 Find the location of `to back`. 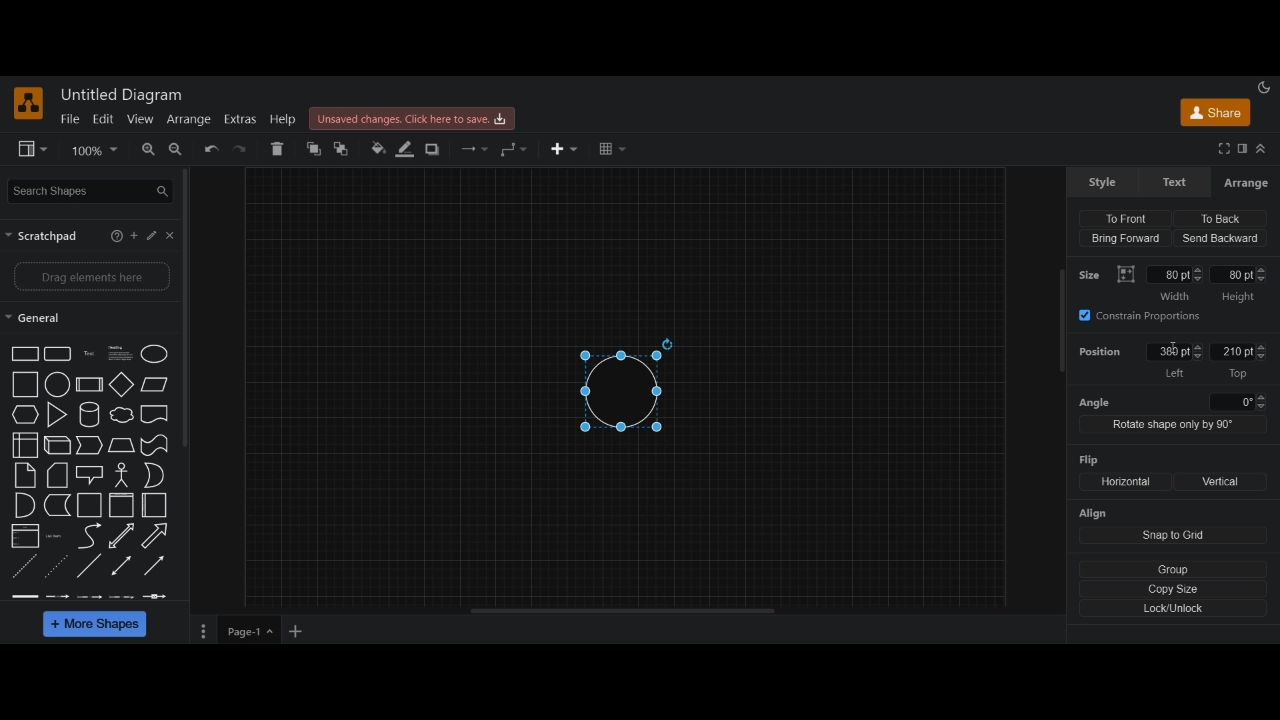

to back is located at coordinates (345, 149).